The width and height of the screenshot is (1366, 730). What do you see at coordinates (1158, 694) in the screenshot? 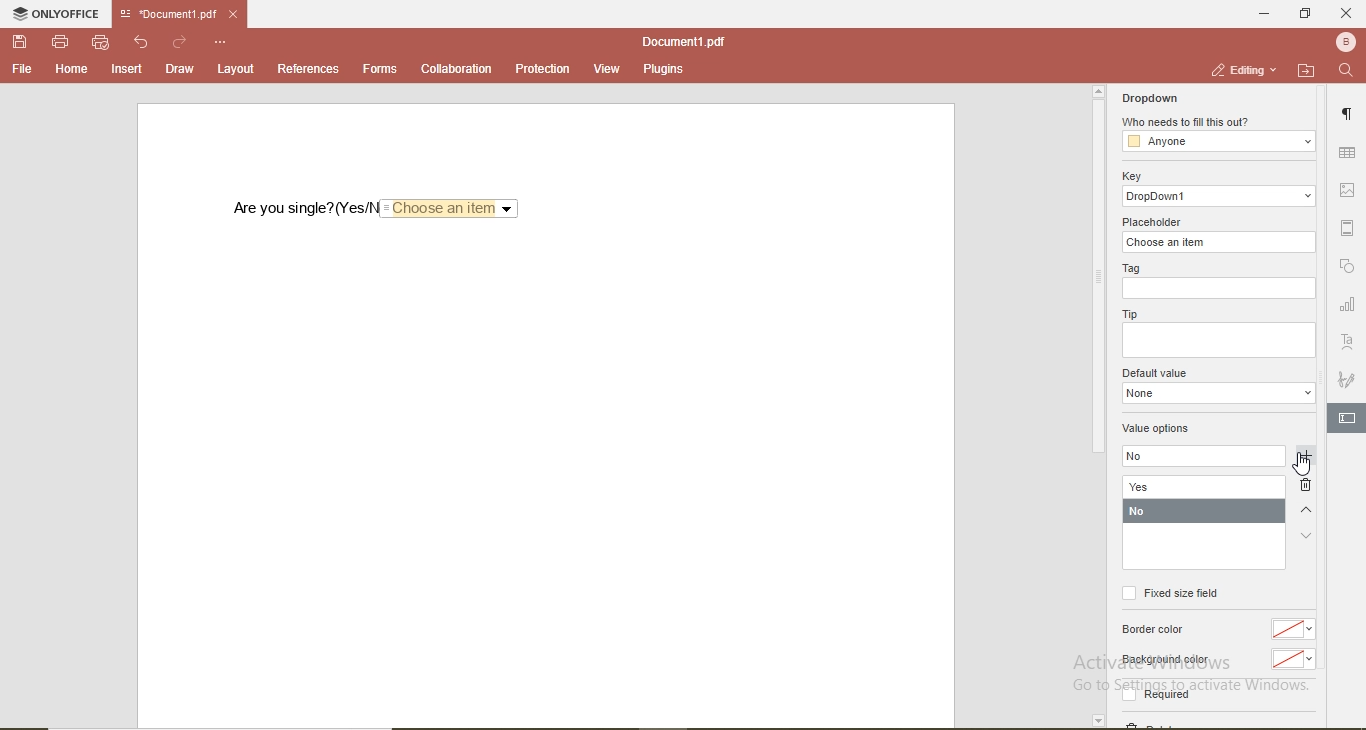
I see `Required` at bounding box center [1158, 694].